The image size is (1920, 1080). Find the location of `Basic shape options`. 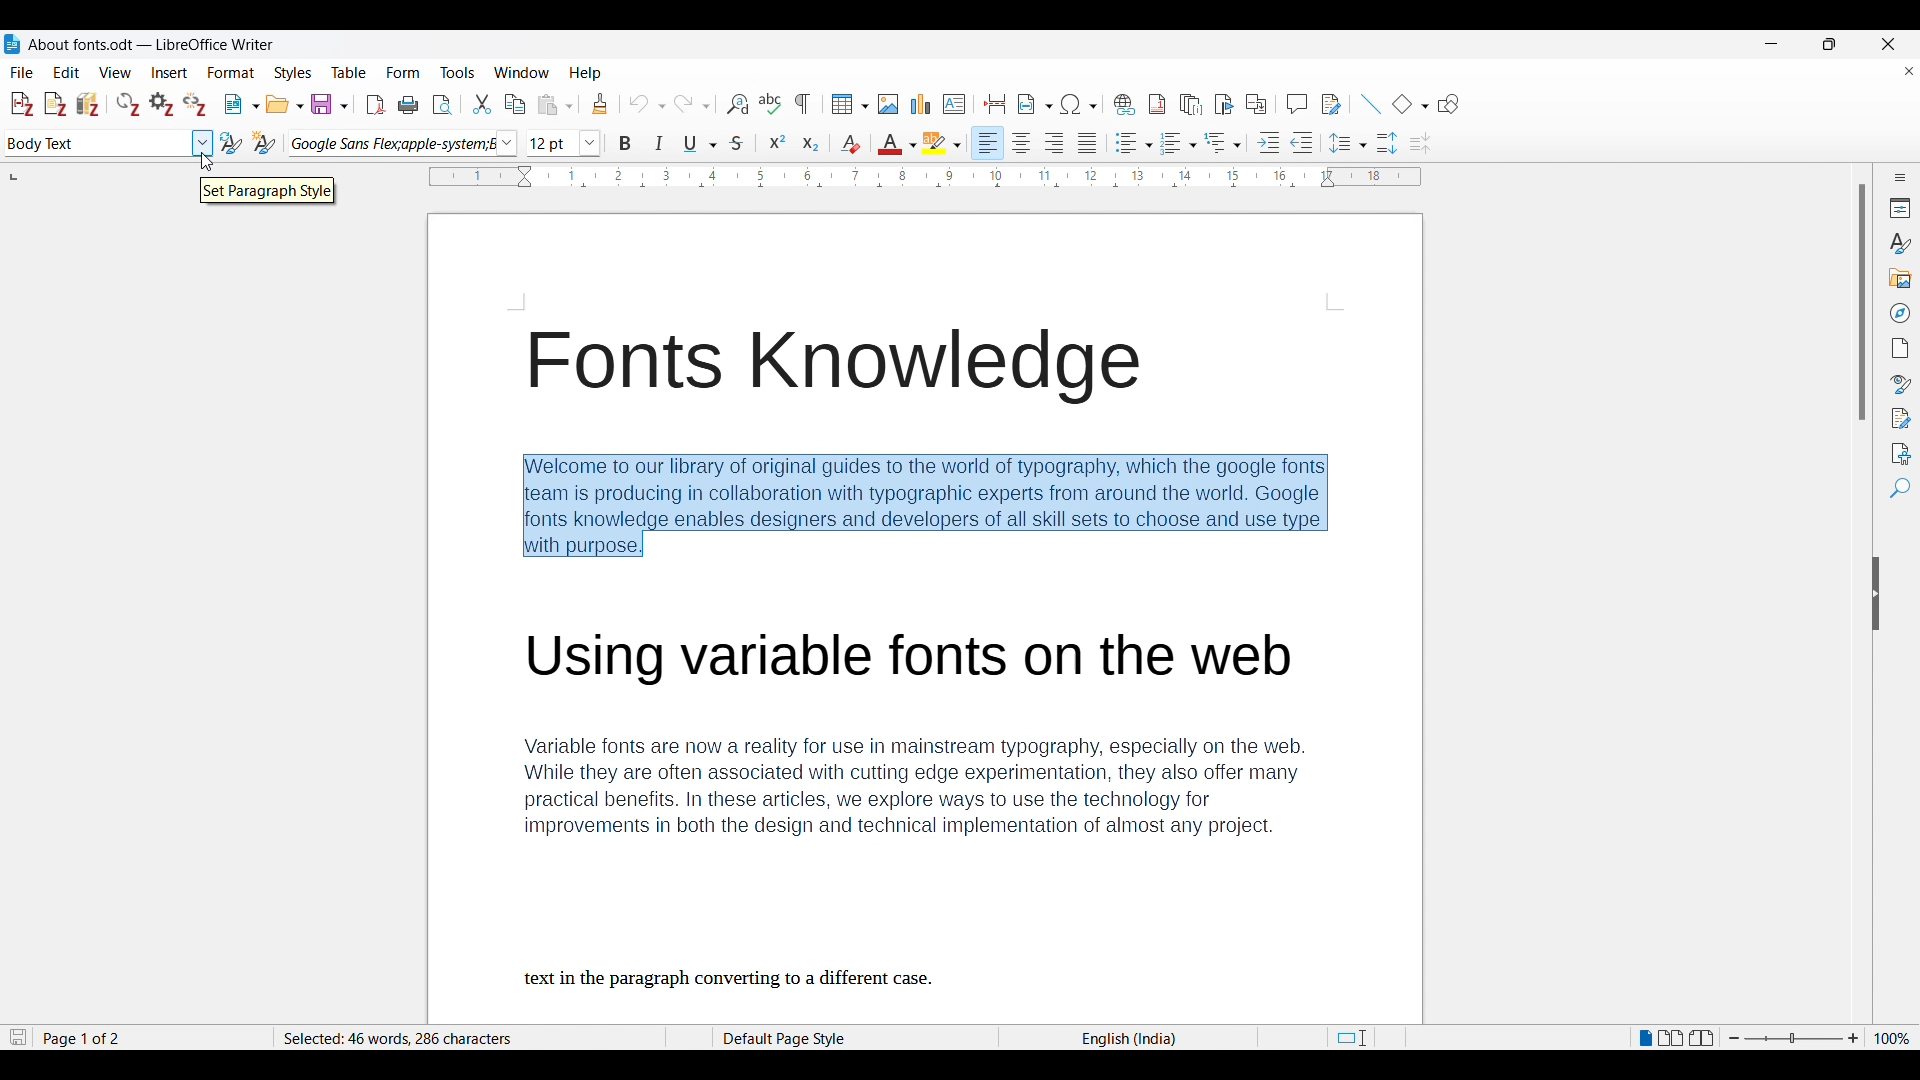

Basic shape options is located at coordinates (1411, 103).